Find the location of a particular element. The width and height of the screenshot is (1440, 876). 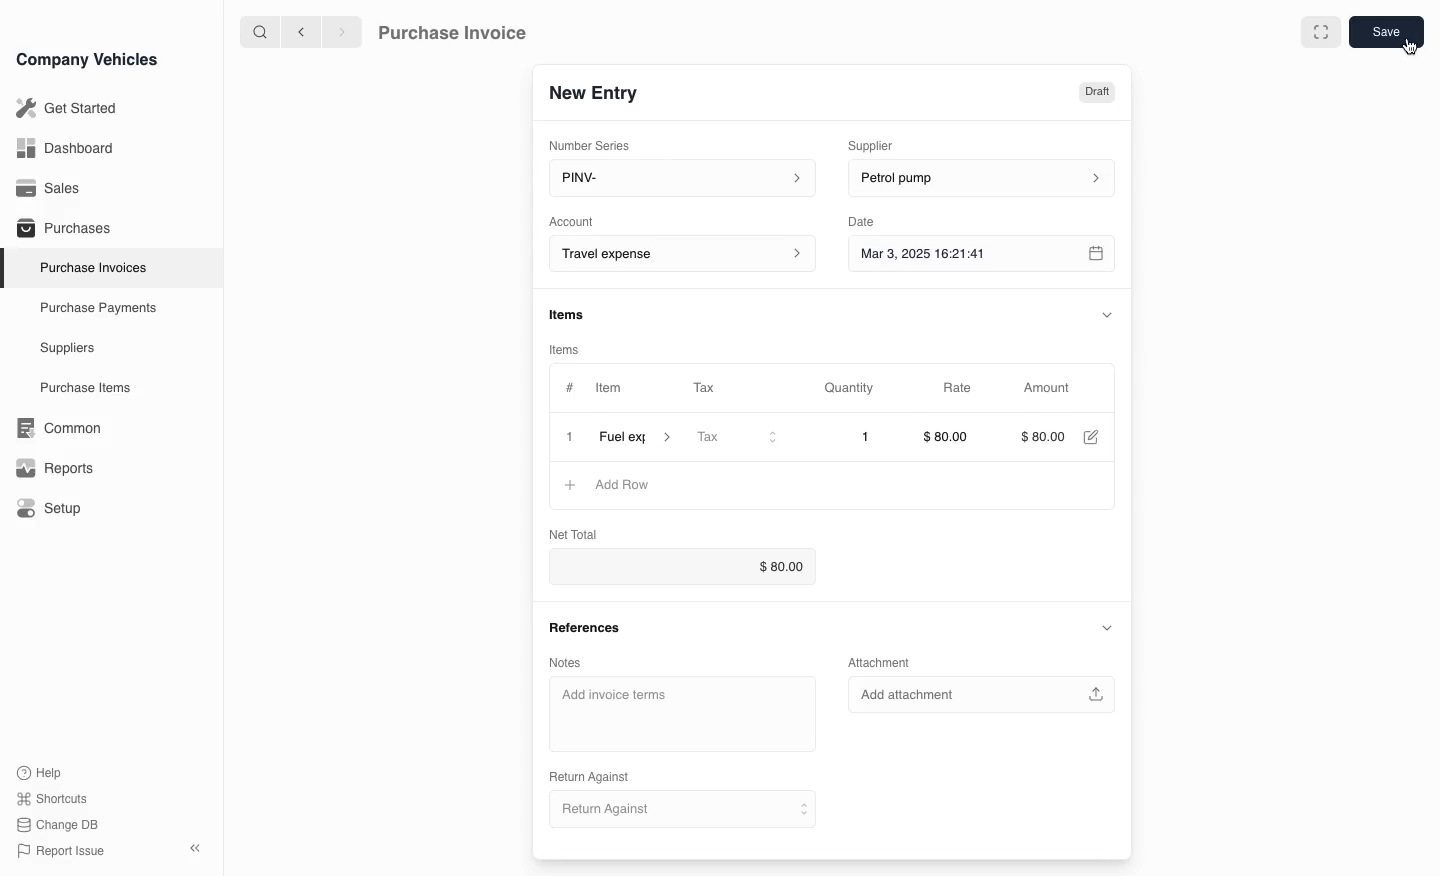

Sales is located at coordinates (49, 188).